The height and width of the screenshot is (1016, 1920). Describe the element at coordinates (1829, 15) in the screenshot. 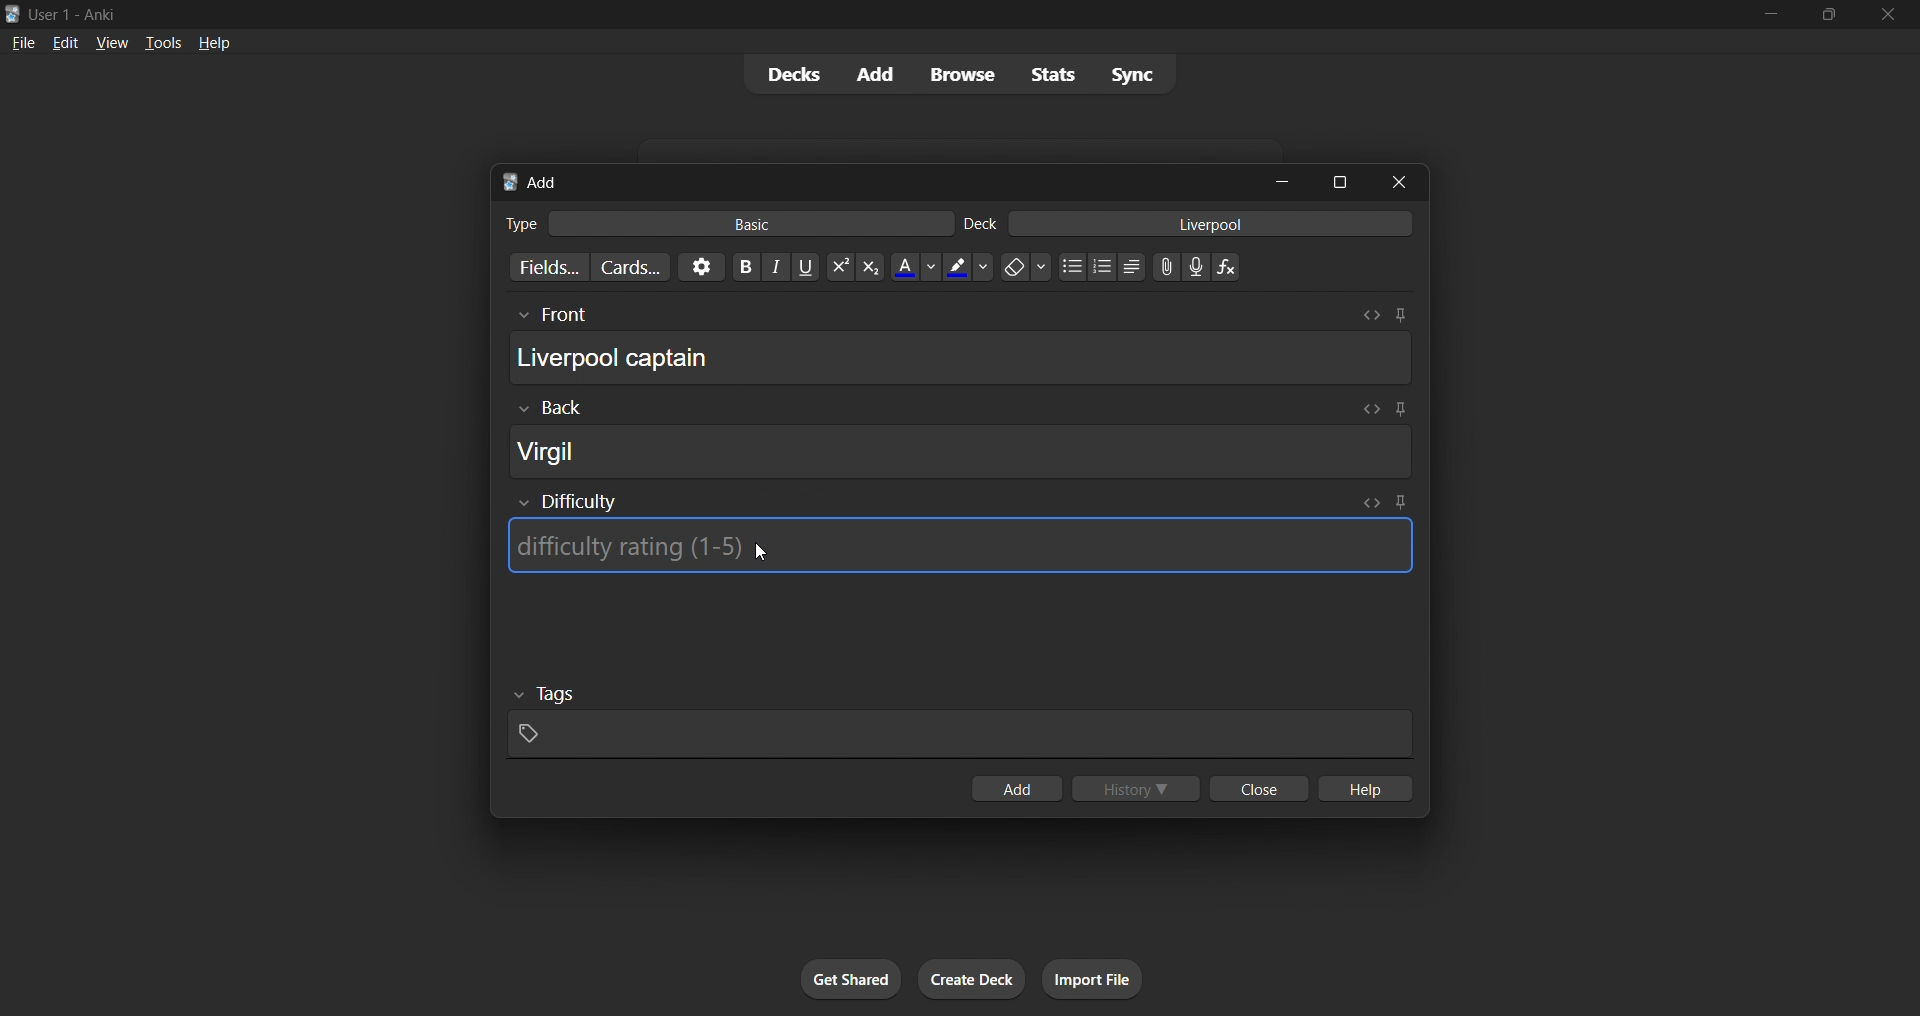

I see `maximize/restore` at that location.